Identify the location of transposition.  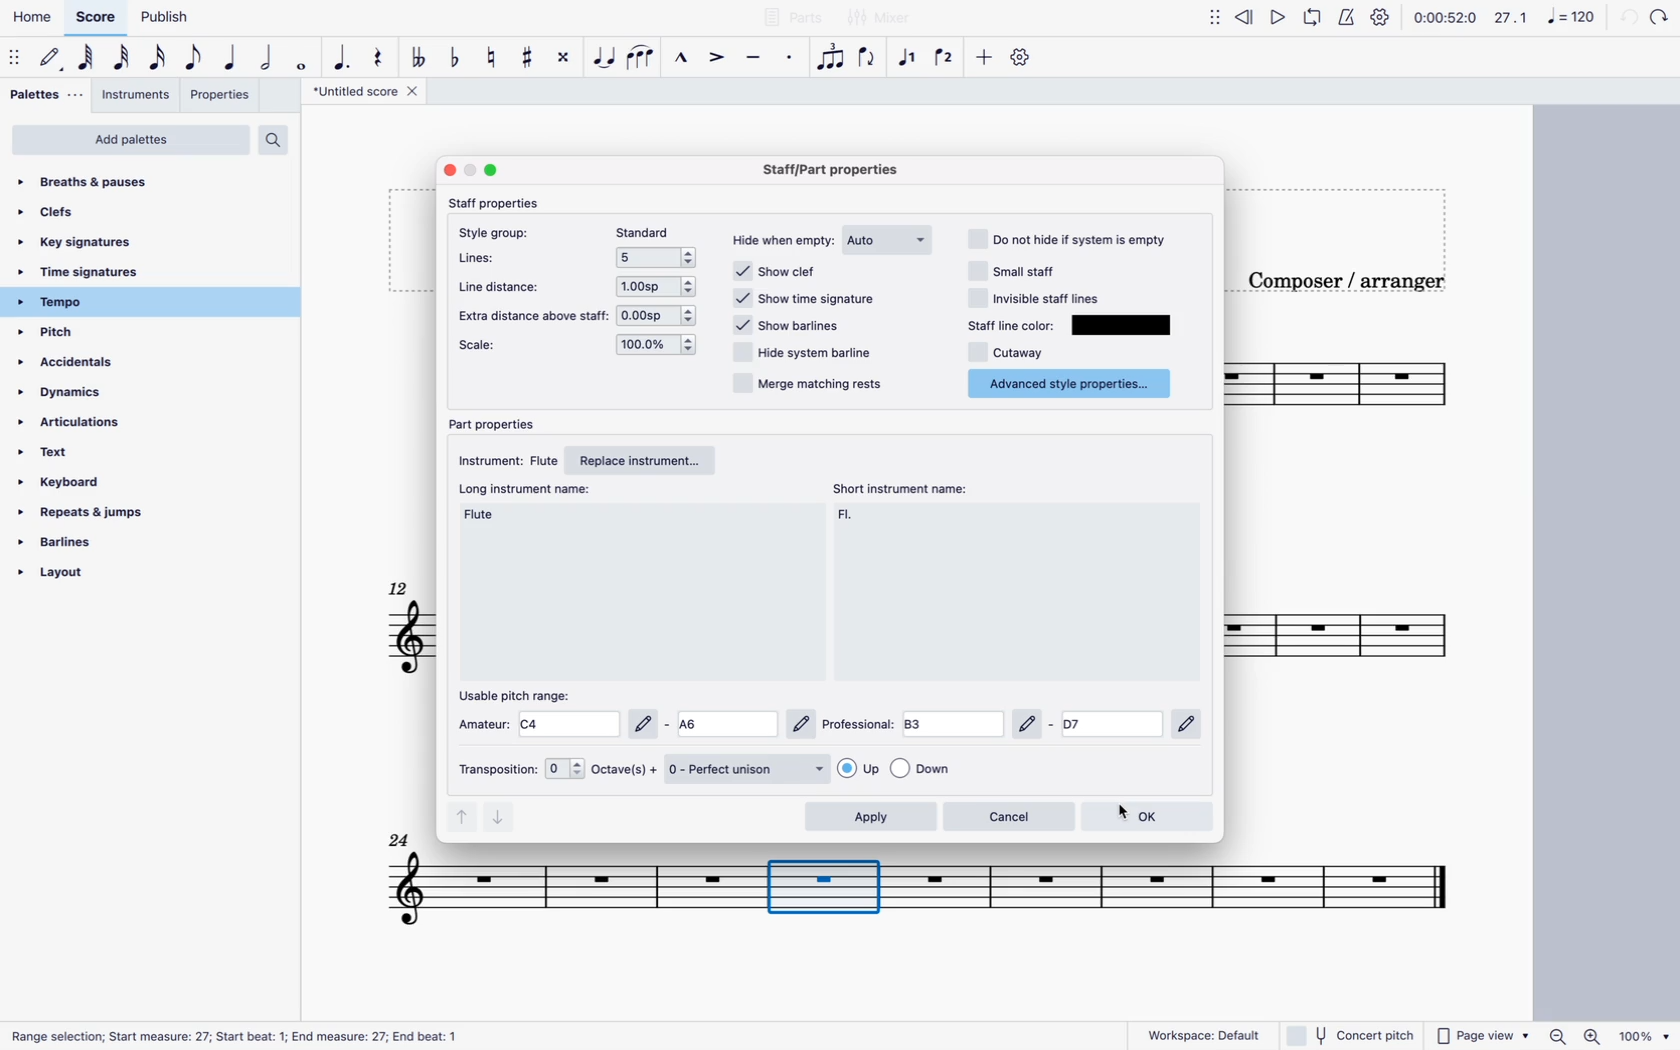
(494, 772).